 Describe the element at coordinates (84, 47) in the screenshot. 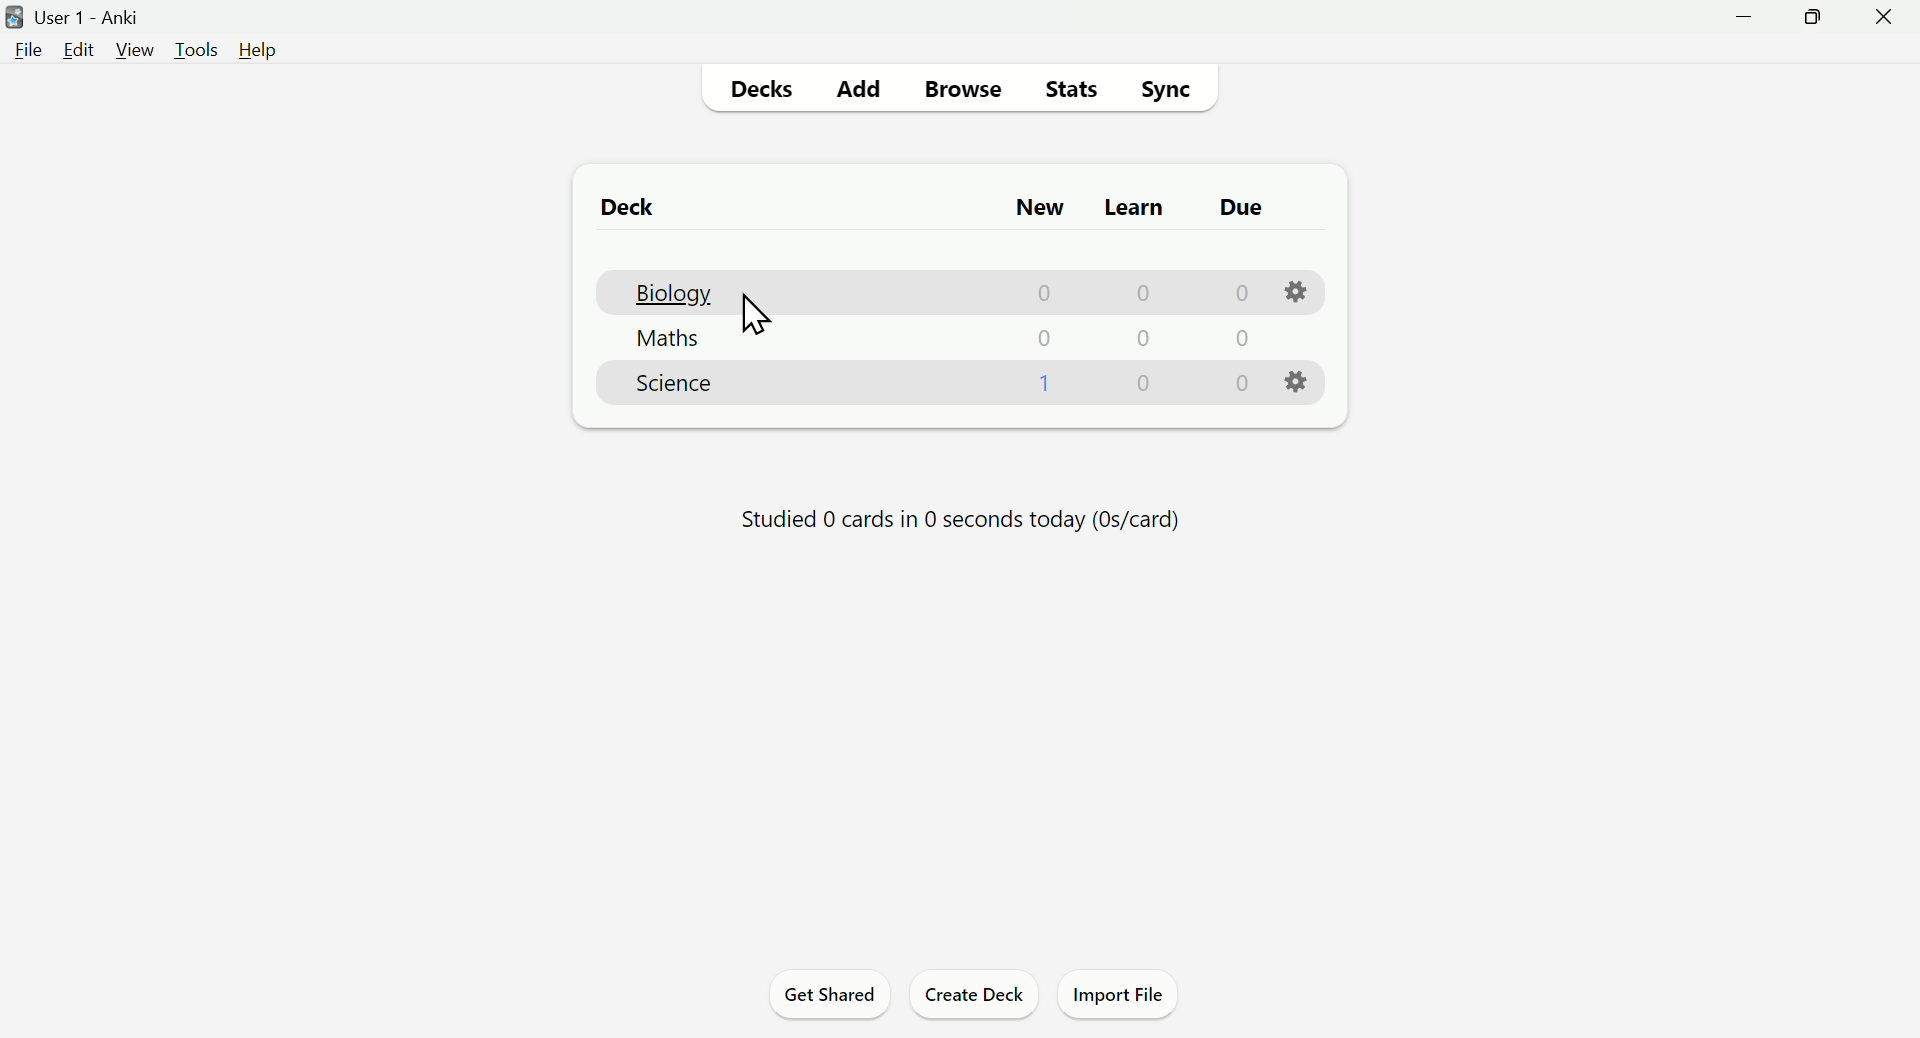

I see `Edit` at that location.